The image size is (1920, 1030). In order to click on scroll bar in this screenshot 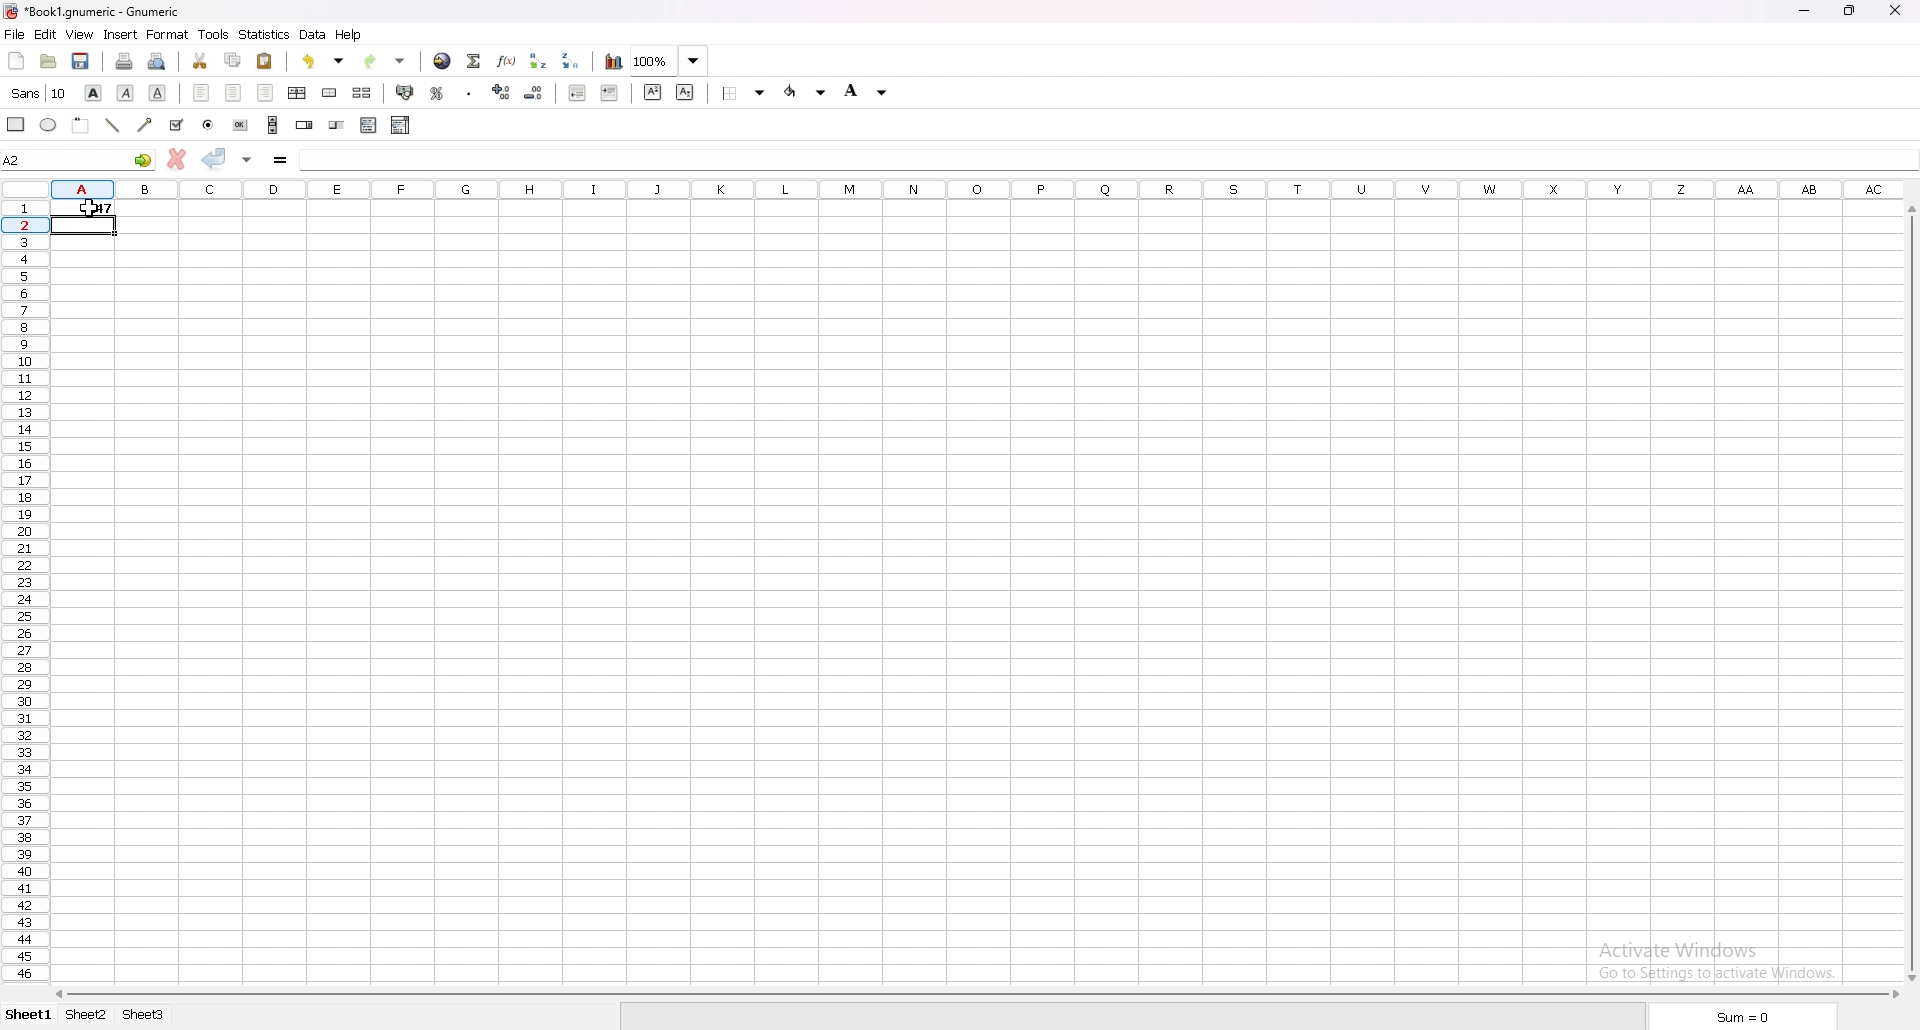, I will do `click(1912, 592)`.